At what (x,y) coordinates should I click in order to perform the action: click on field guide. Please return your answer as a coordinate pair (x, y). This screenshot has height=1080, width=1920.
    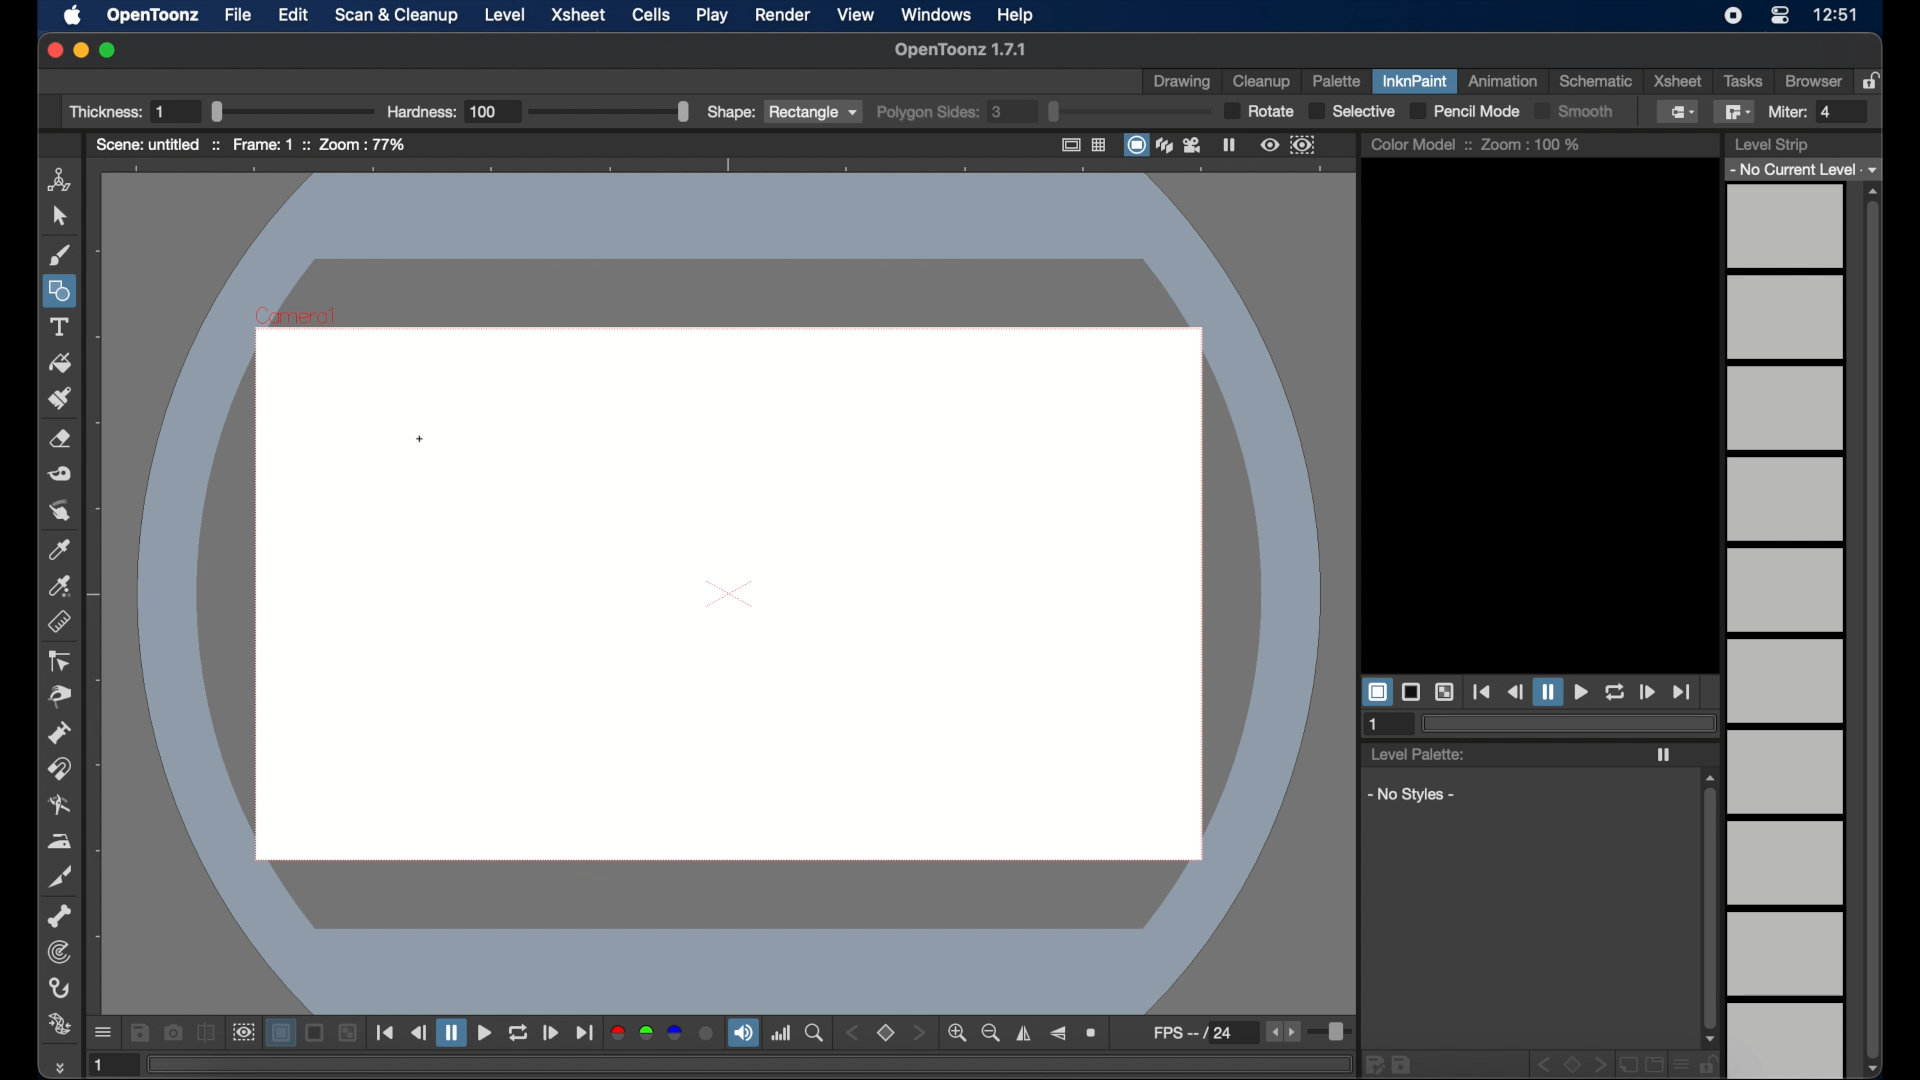
    Looking at the image, I should click on (1100, 144).